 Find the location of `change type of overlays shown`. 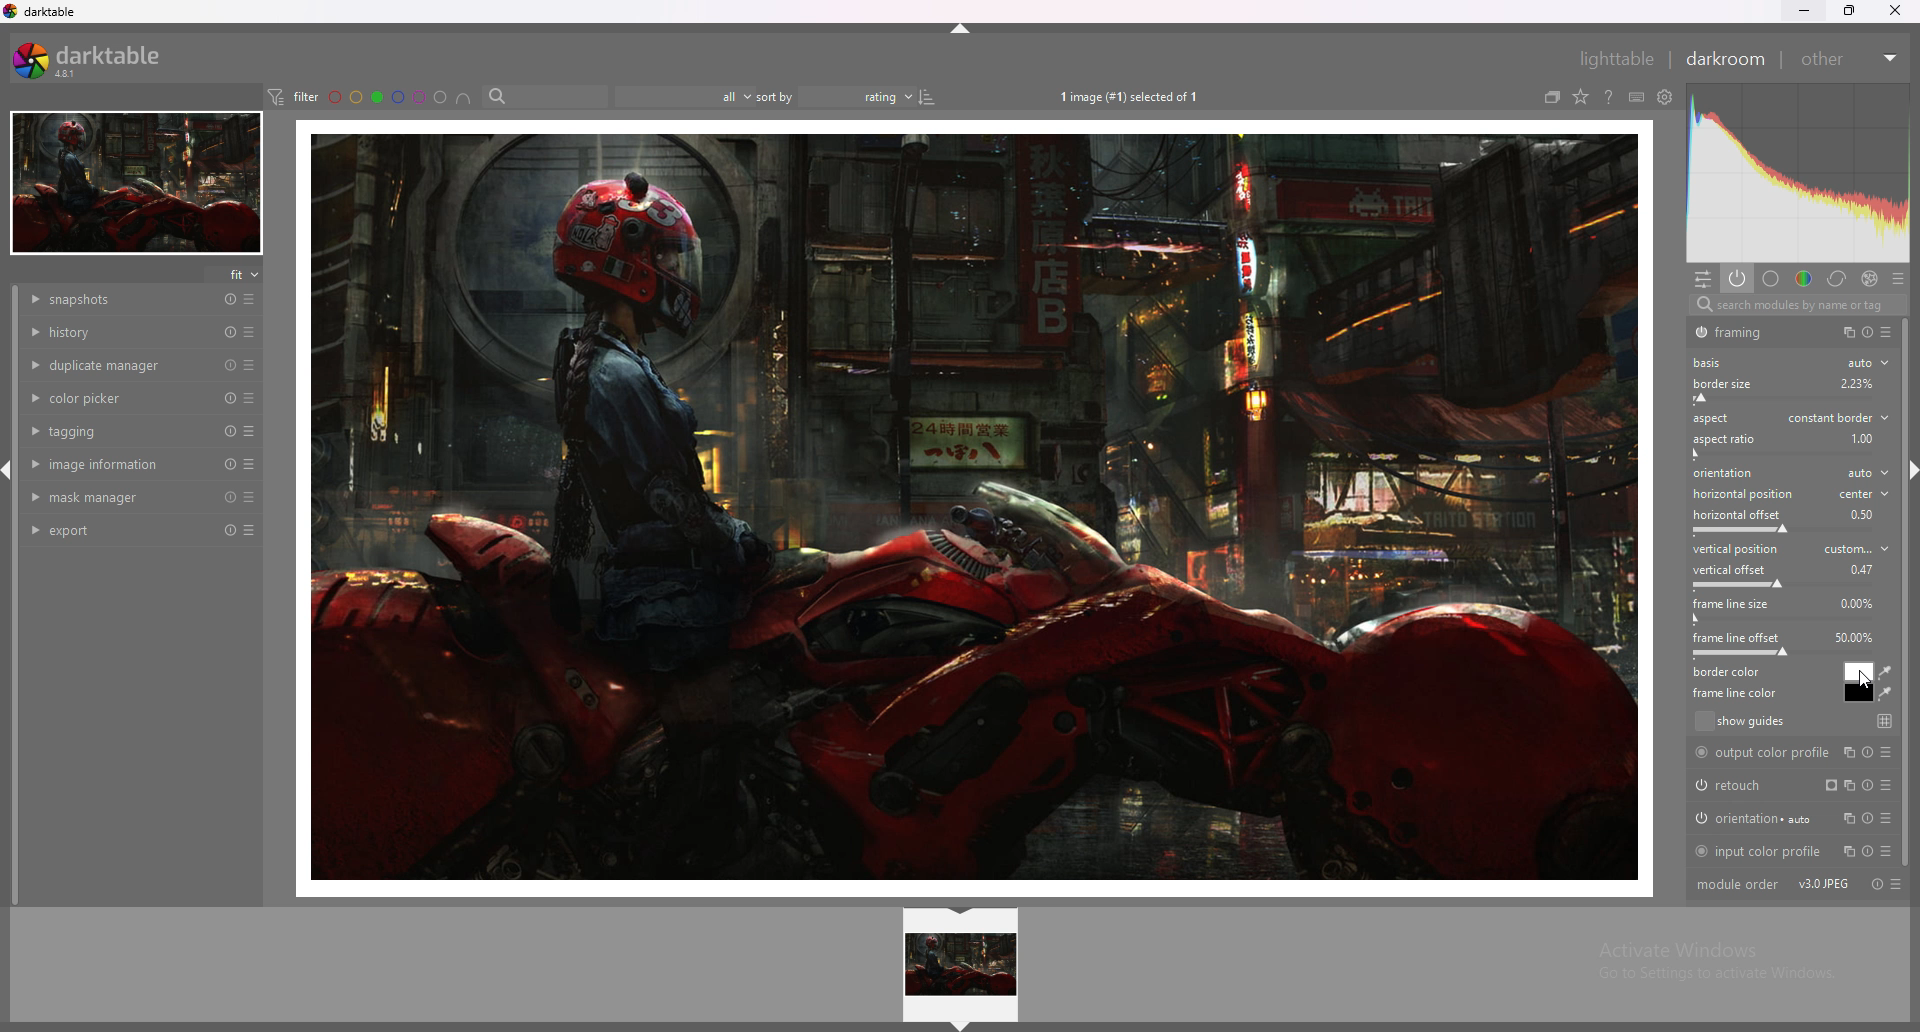

change type of overlays shown is located at coordinates (1579, 97).